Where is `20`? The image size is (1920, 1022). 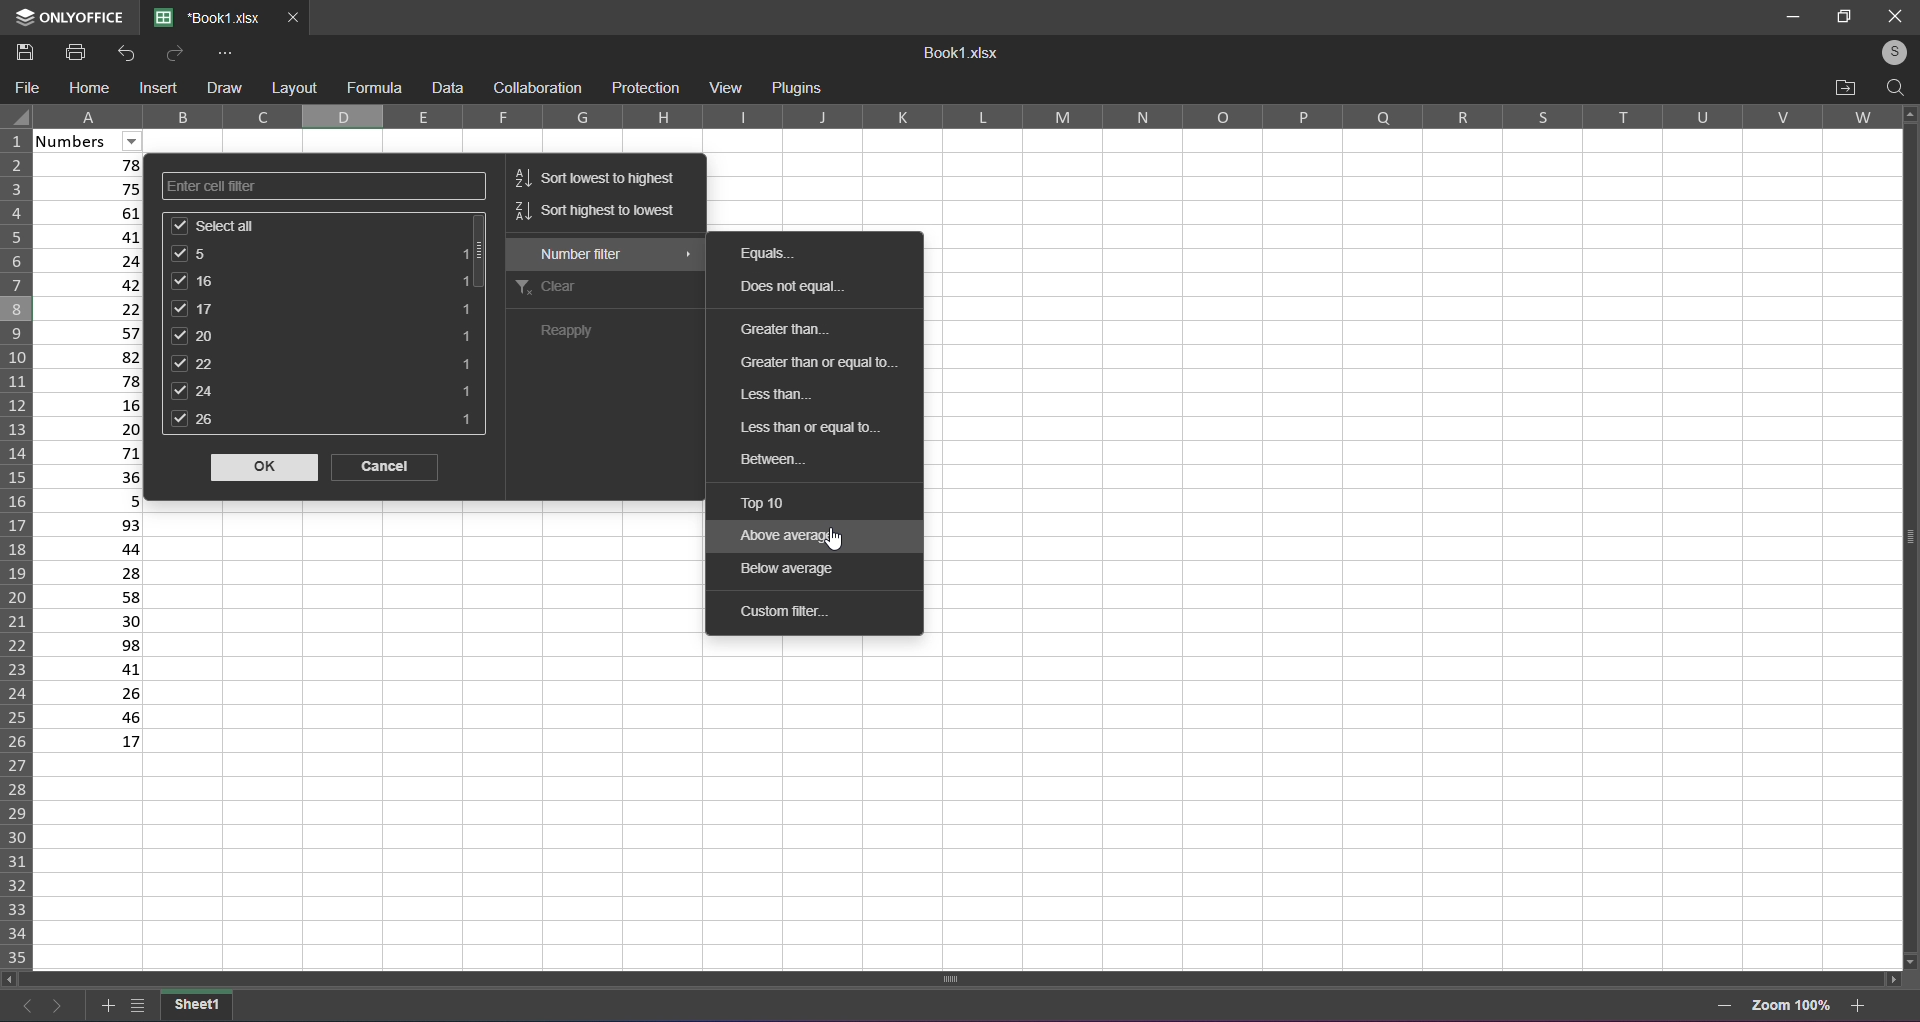 20 is located at coordinates (324, 335).